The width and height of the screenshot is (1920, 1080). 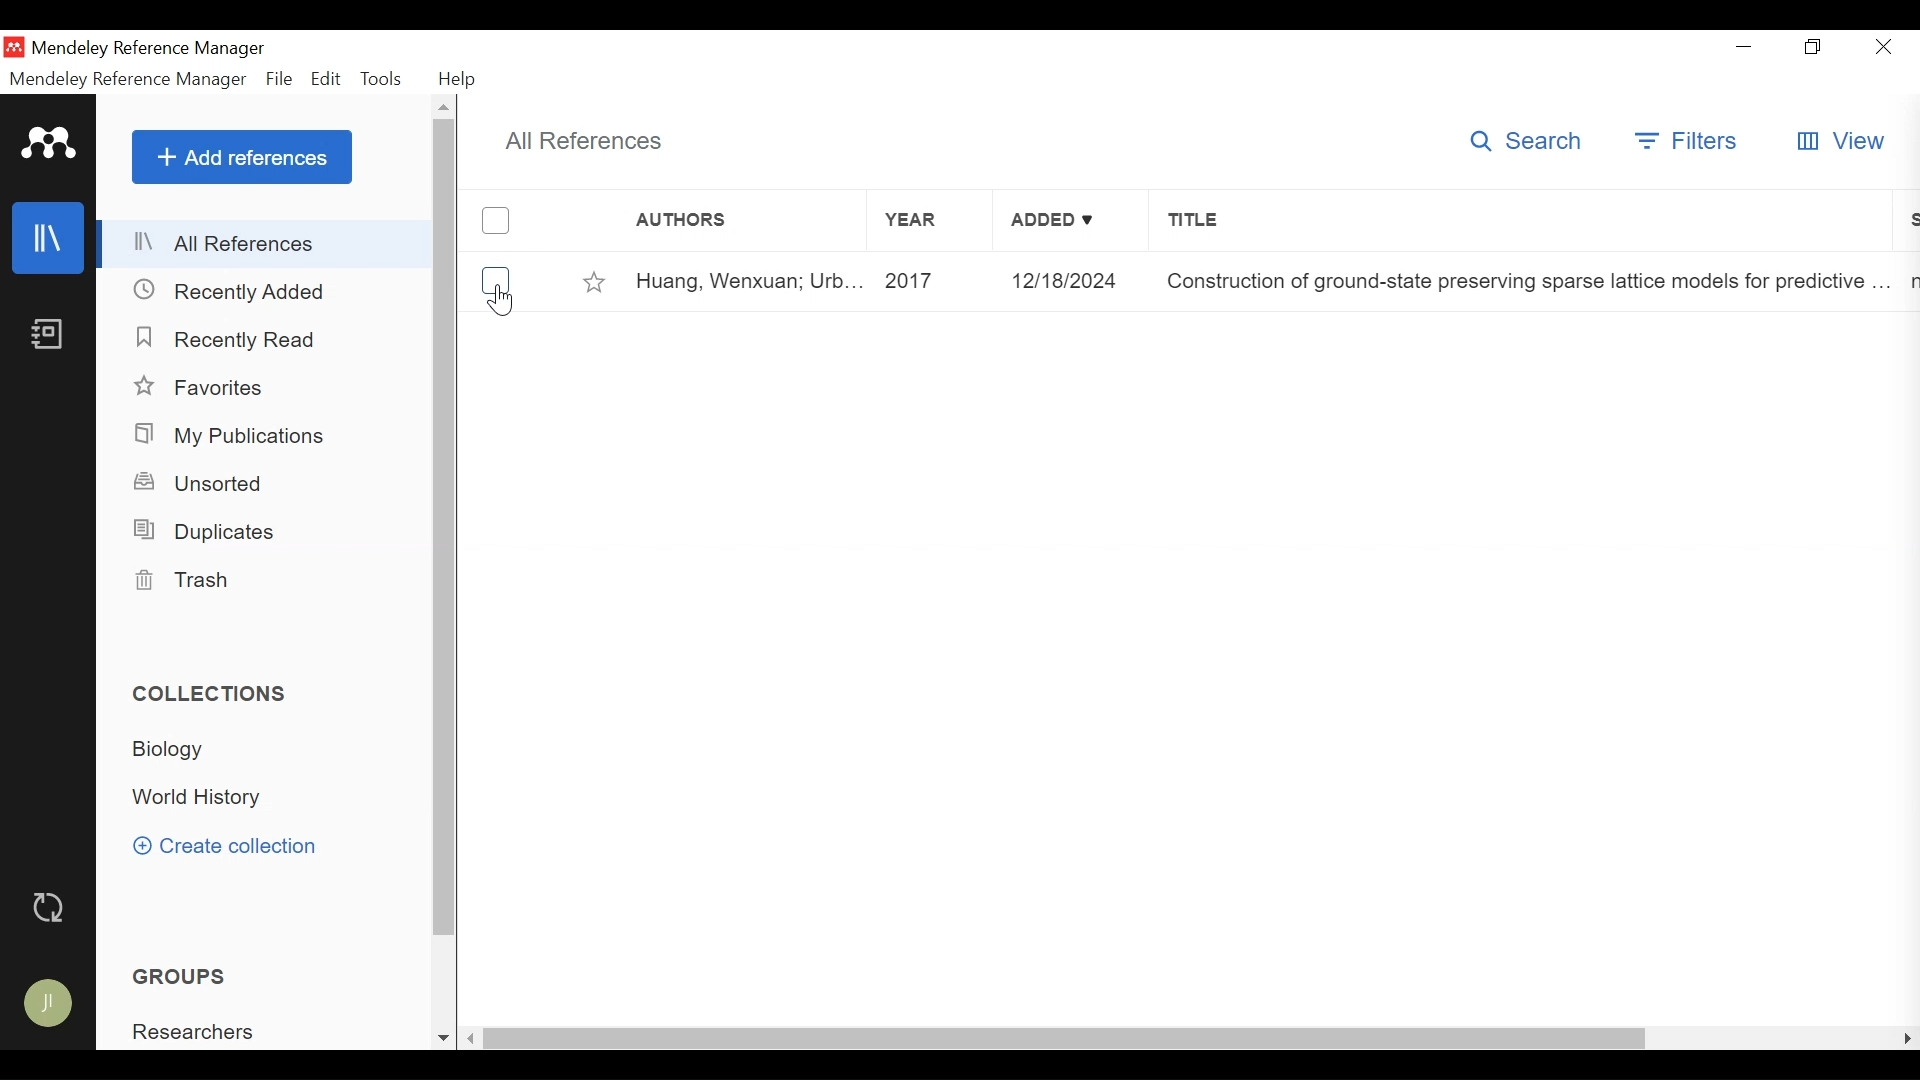 What do you see at coordinates (1527, 224) in the screenshot?
I see `Title` at bounding box center [1527, 224].